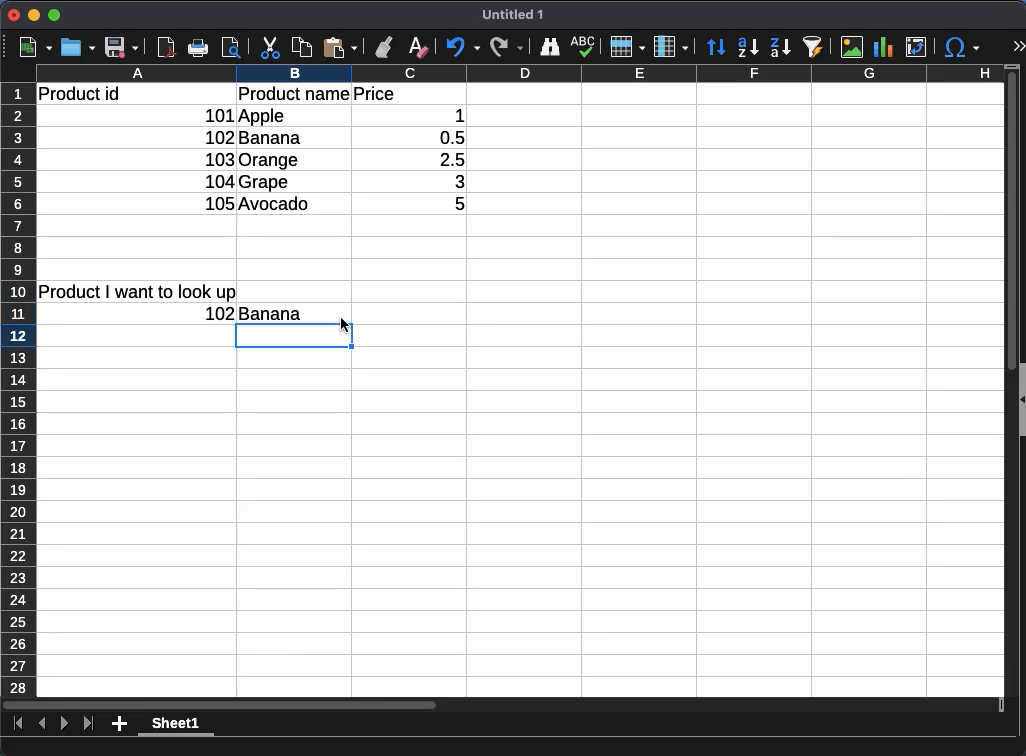  What do you see at coordinates (79, 94) in the screenshot?
I see `product id` at bounding box center [79, 94].